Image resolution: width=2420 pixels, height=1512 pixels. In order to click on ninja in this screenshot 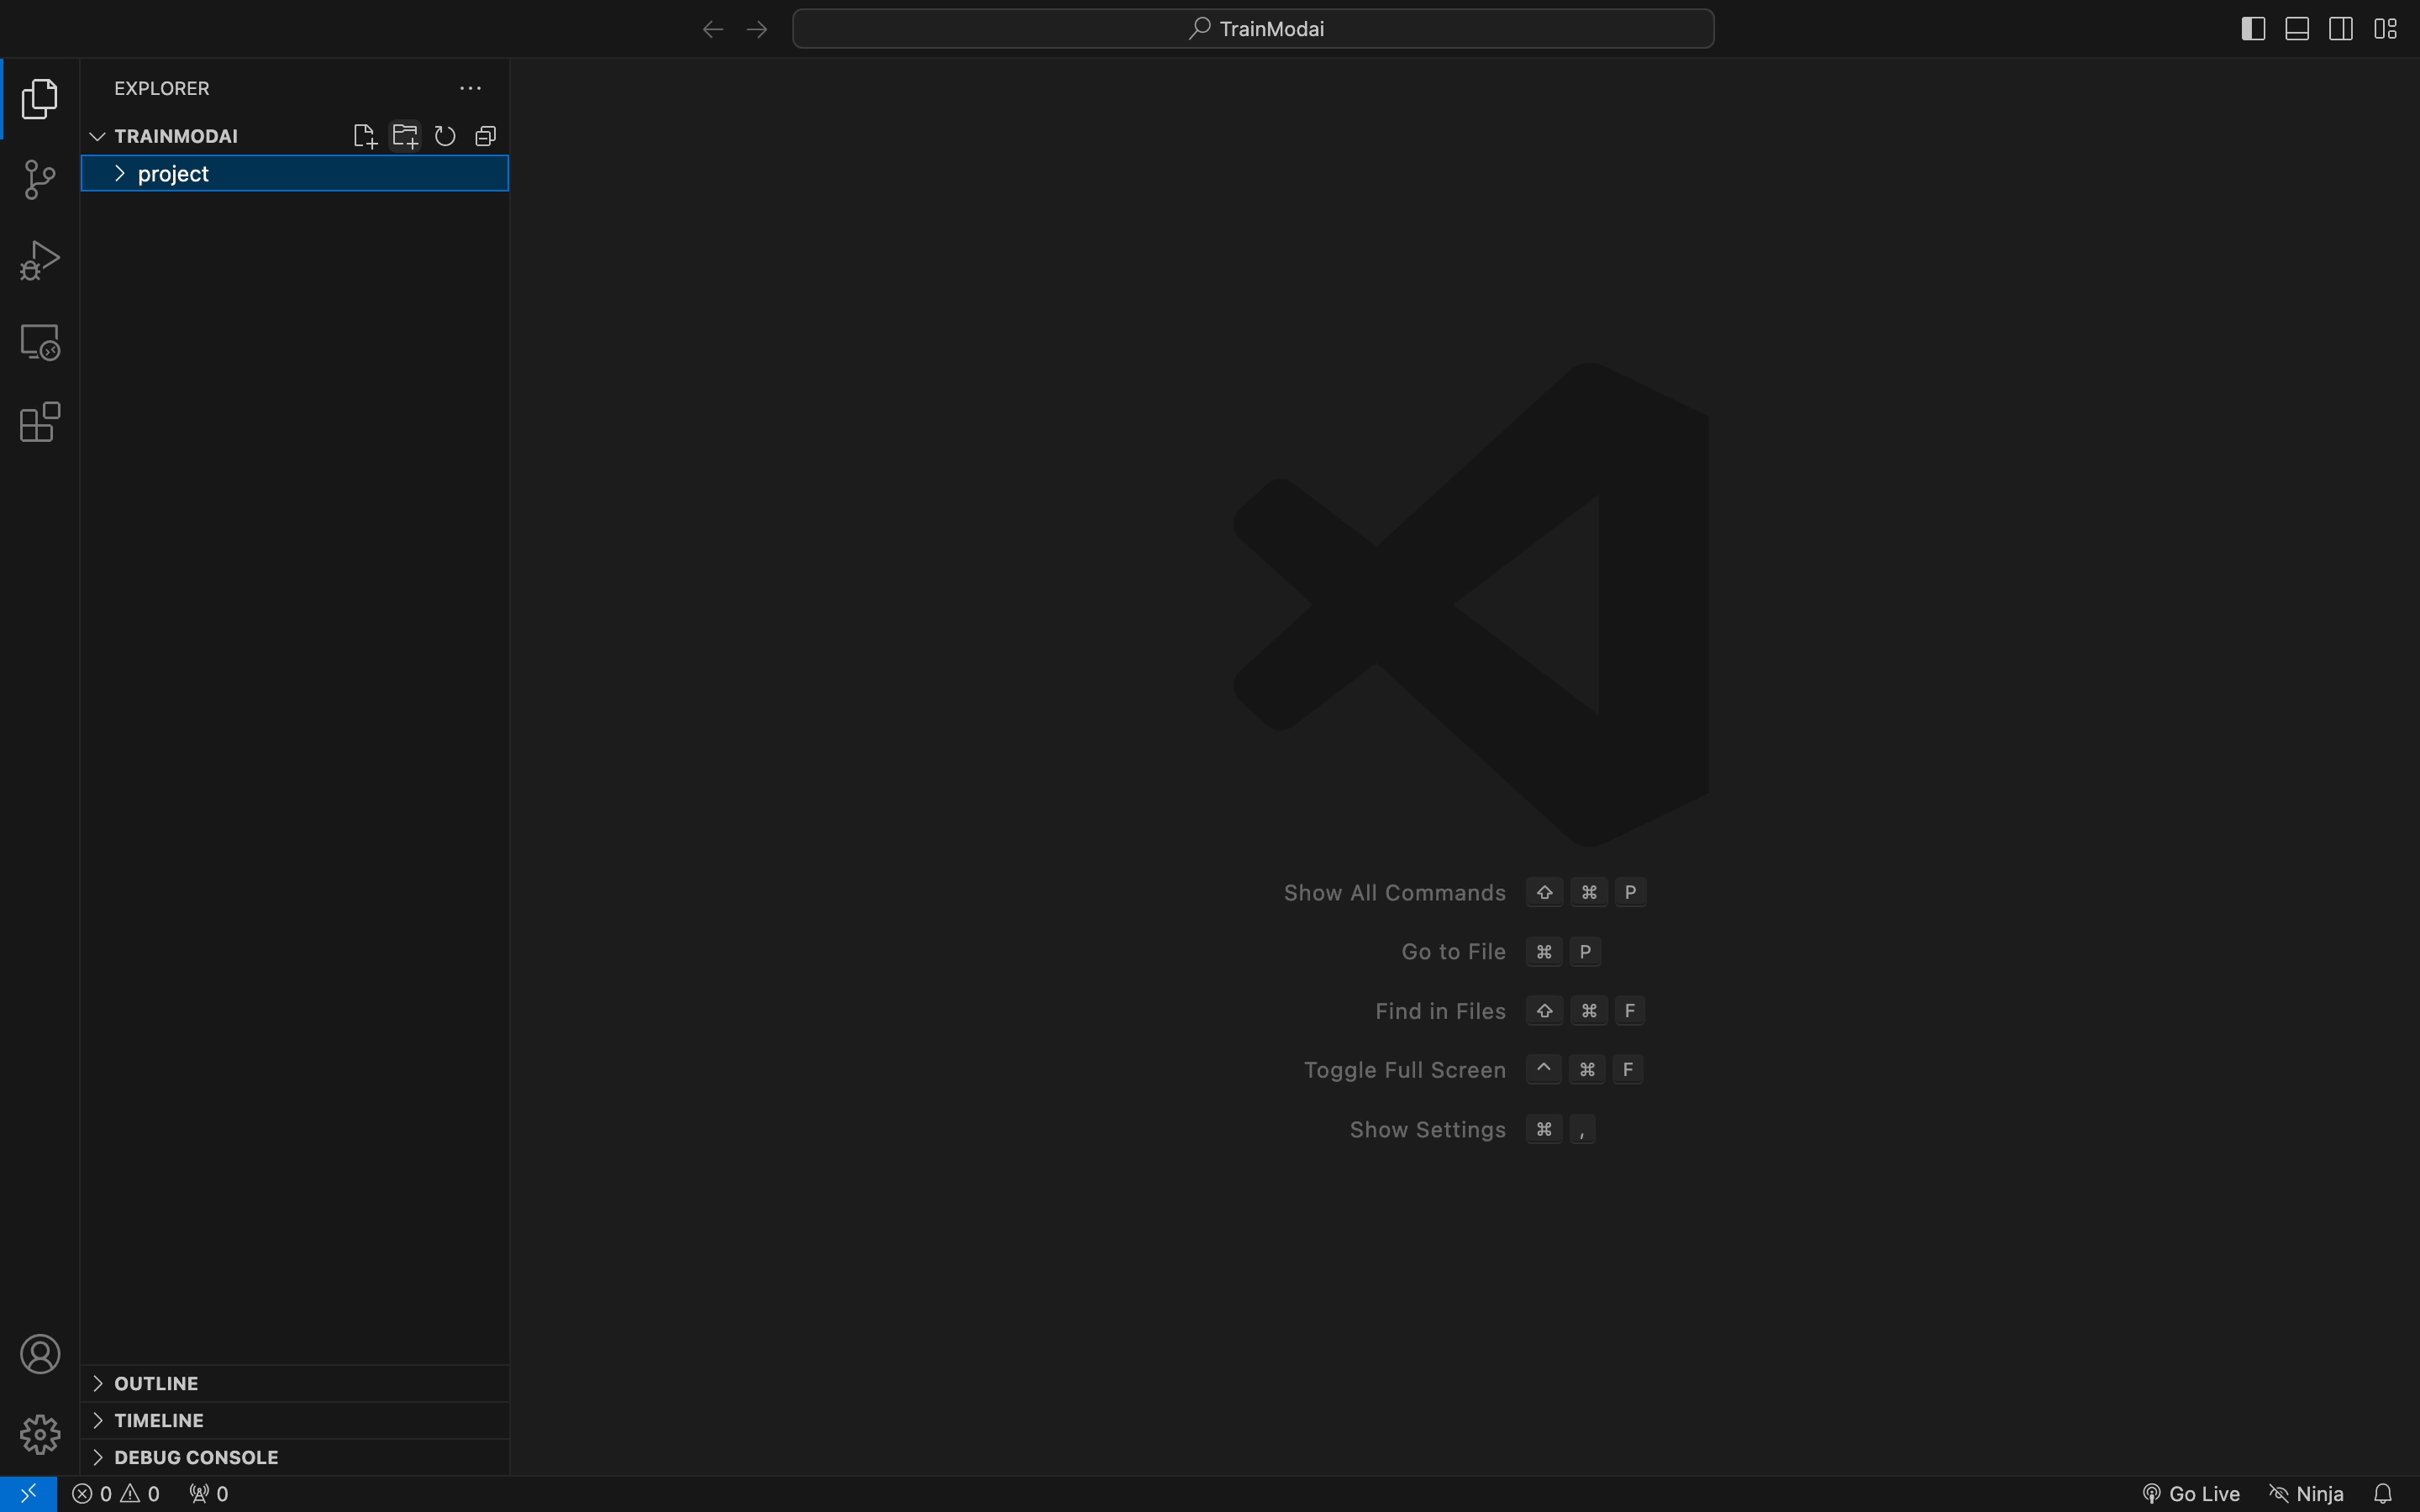, I will do `click(2307, 1490)`.